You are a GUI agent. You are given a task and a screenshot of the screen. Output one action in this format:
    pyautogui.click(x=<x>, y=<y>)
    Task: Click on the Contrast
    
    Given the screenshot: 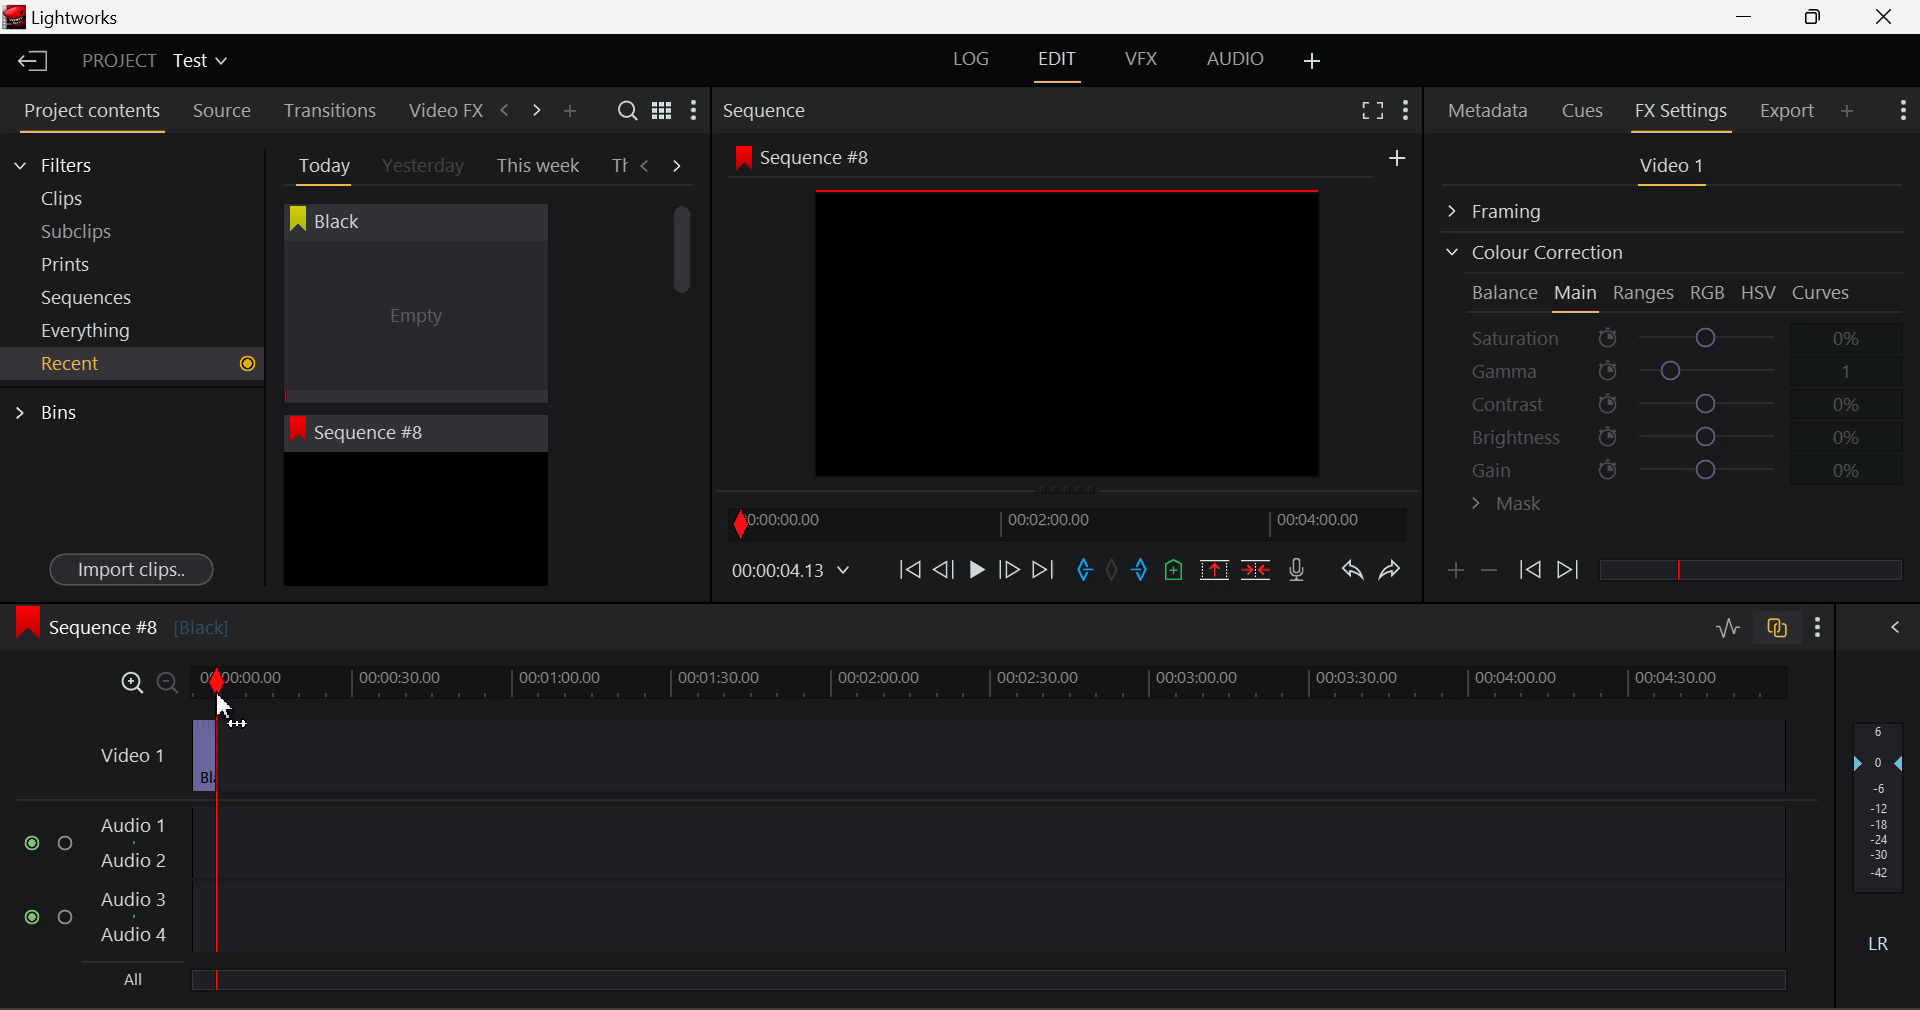 What is the action you would take?
    pyautogui.click(x=1674, y=403)
    